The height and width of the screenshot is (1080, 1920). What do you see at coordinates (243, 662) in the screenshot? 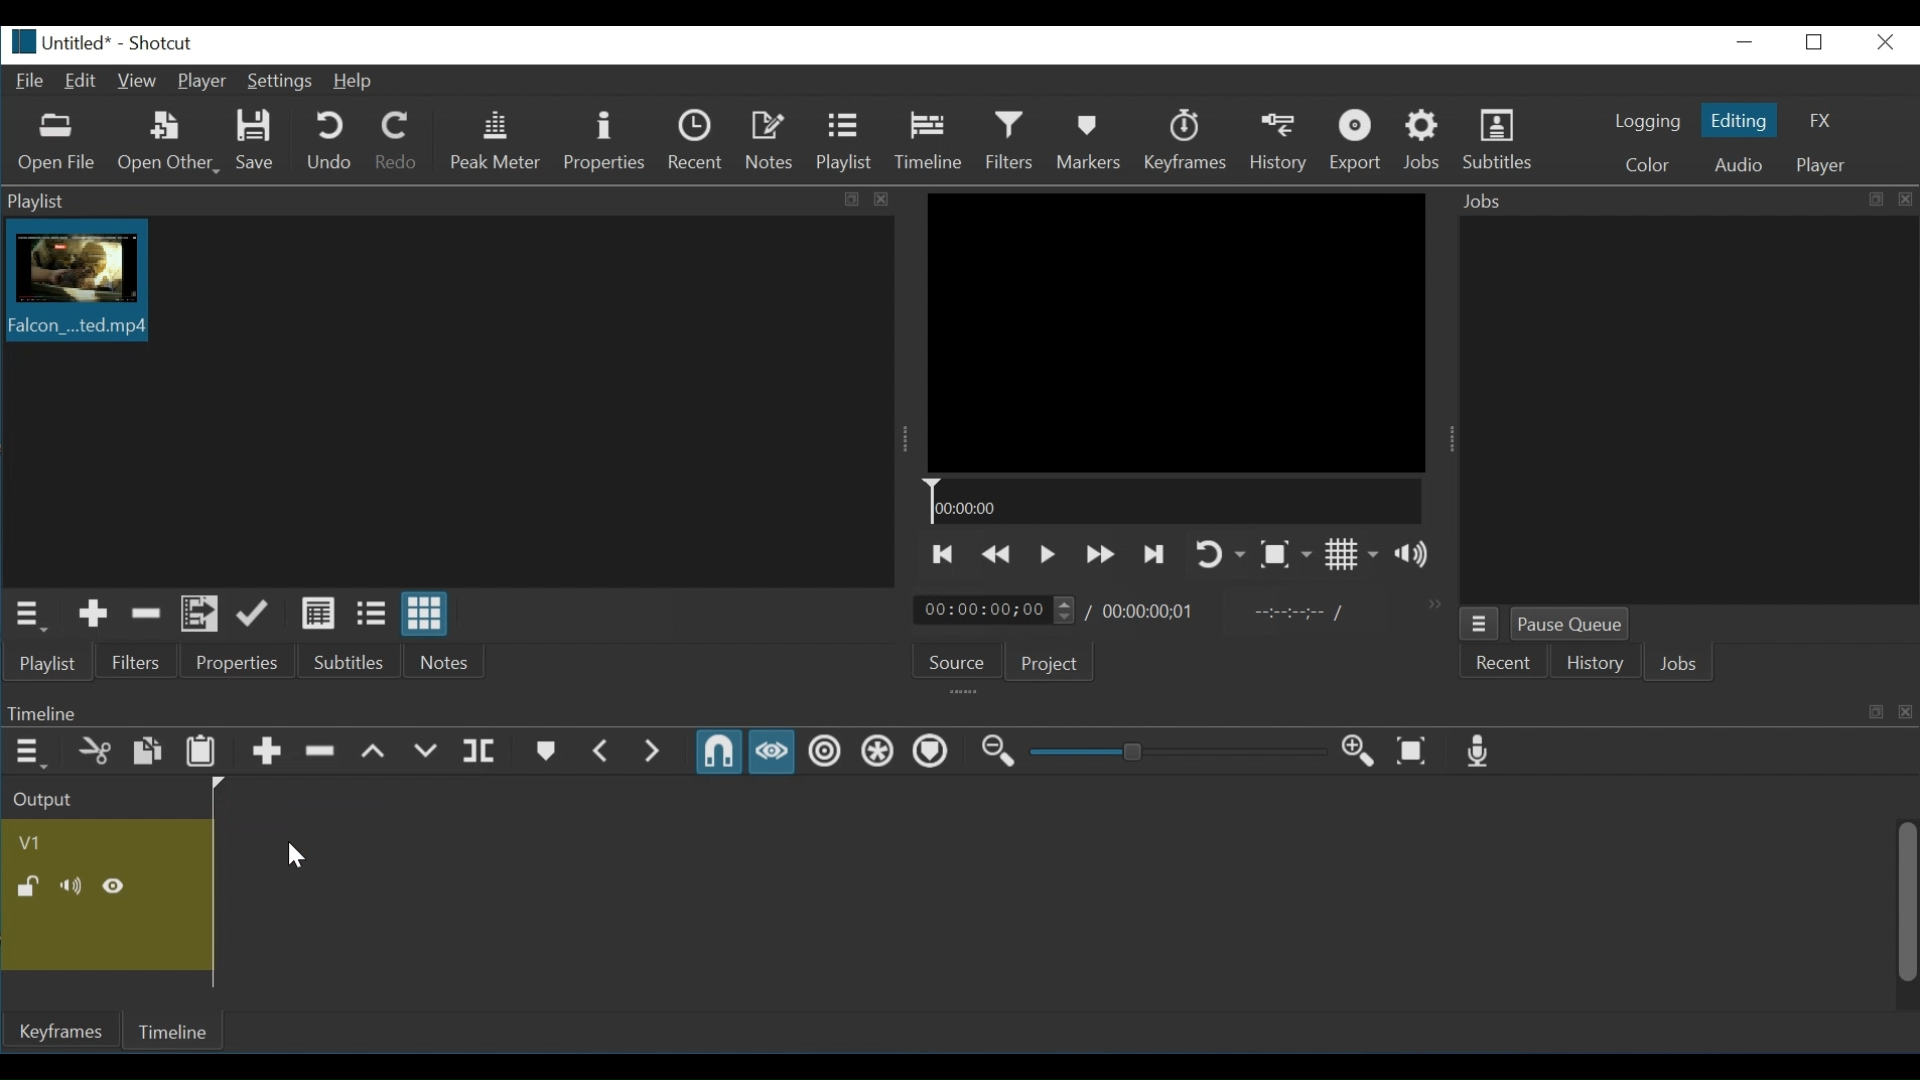
I see `Properties` at bounding box center [243, 662].